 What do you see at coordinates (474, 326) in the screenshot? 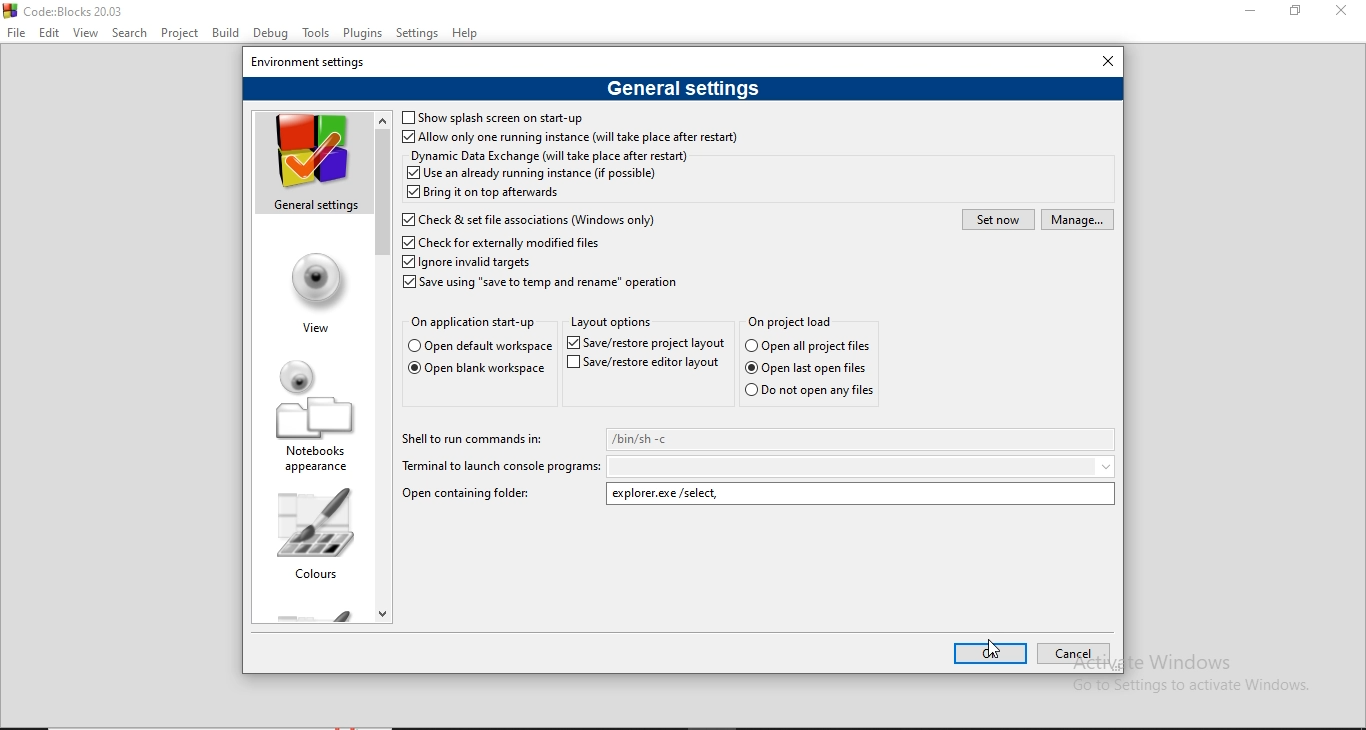
I see `On application start-up` at bounding box center [474, 326].